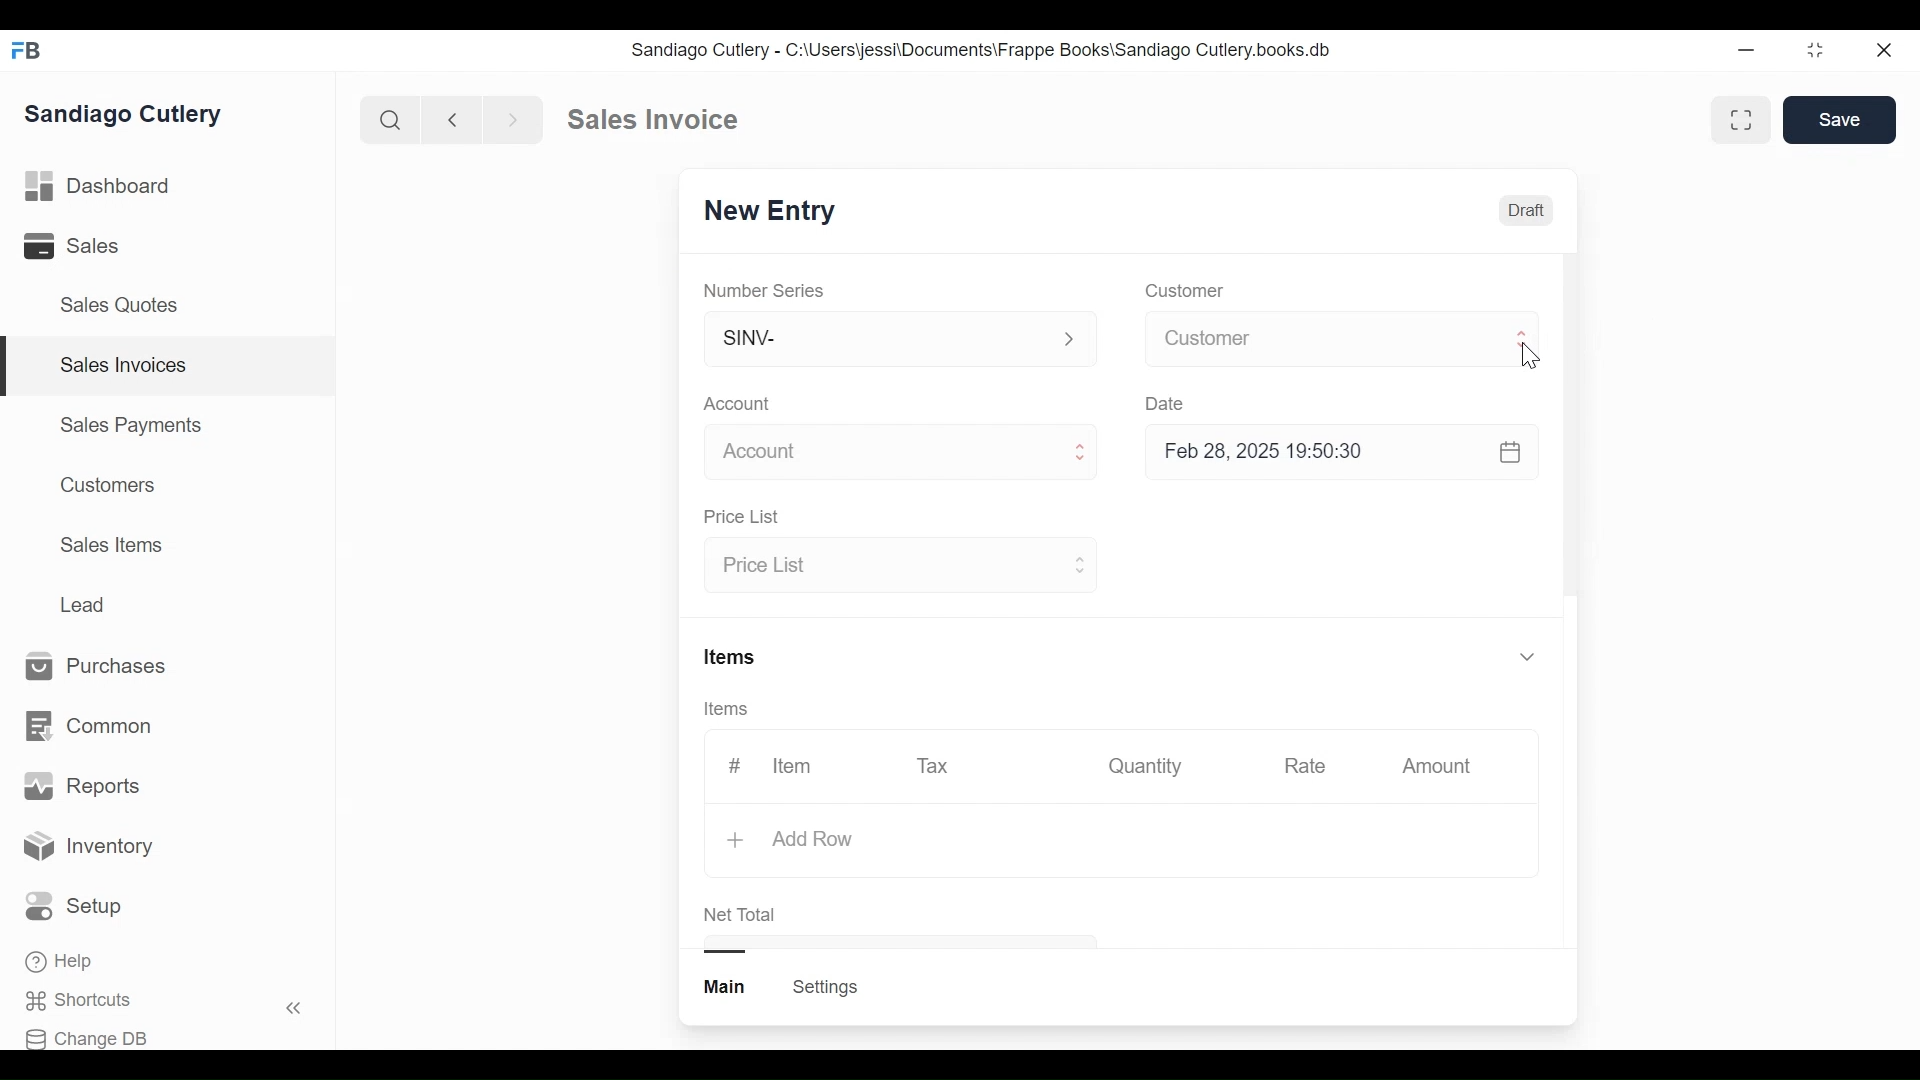 This screenshot has height=1080, width=1920. Describe the element at coordinates (934, 765) in the screenshot. I see `Tax` at that location.